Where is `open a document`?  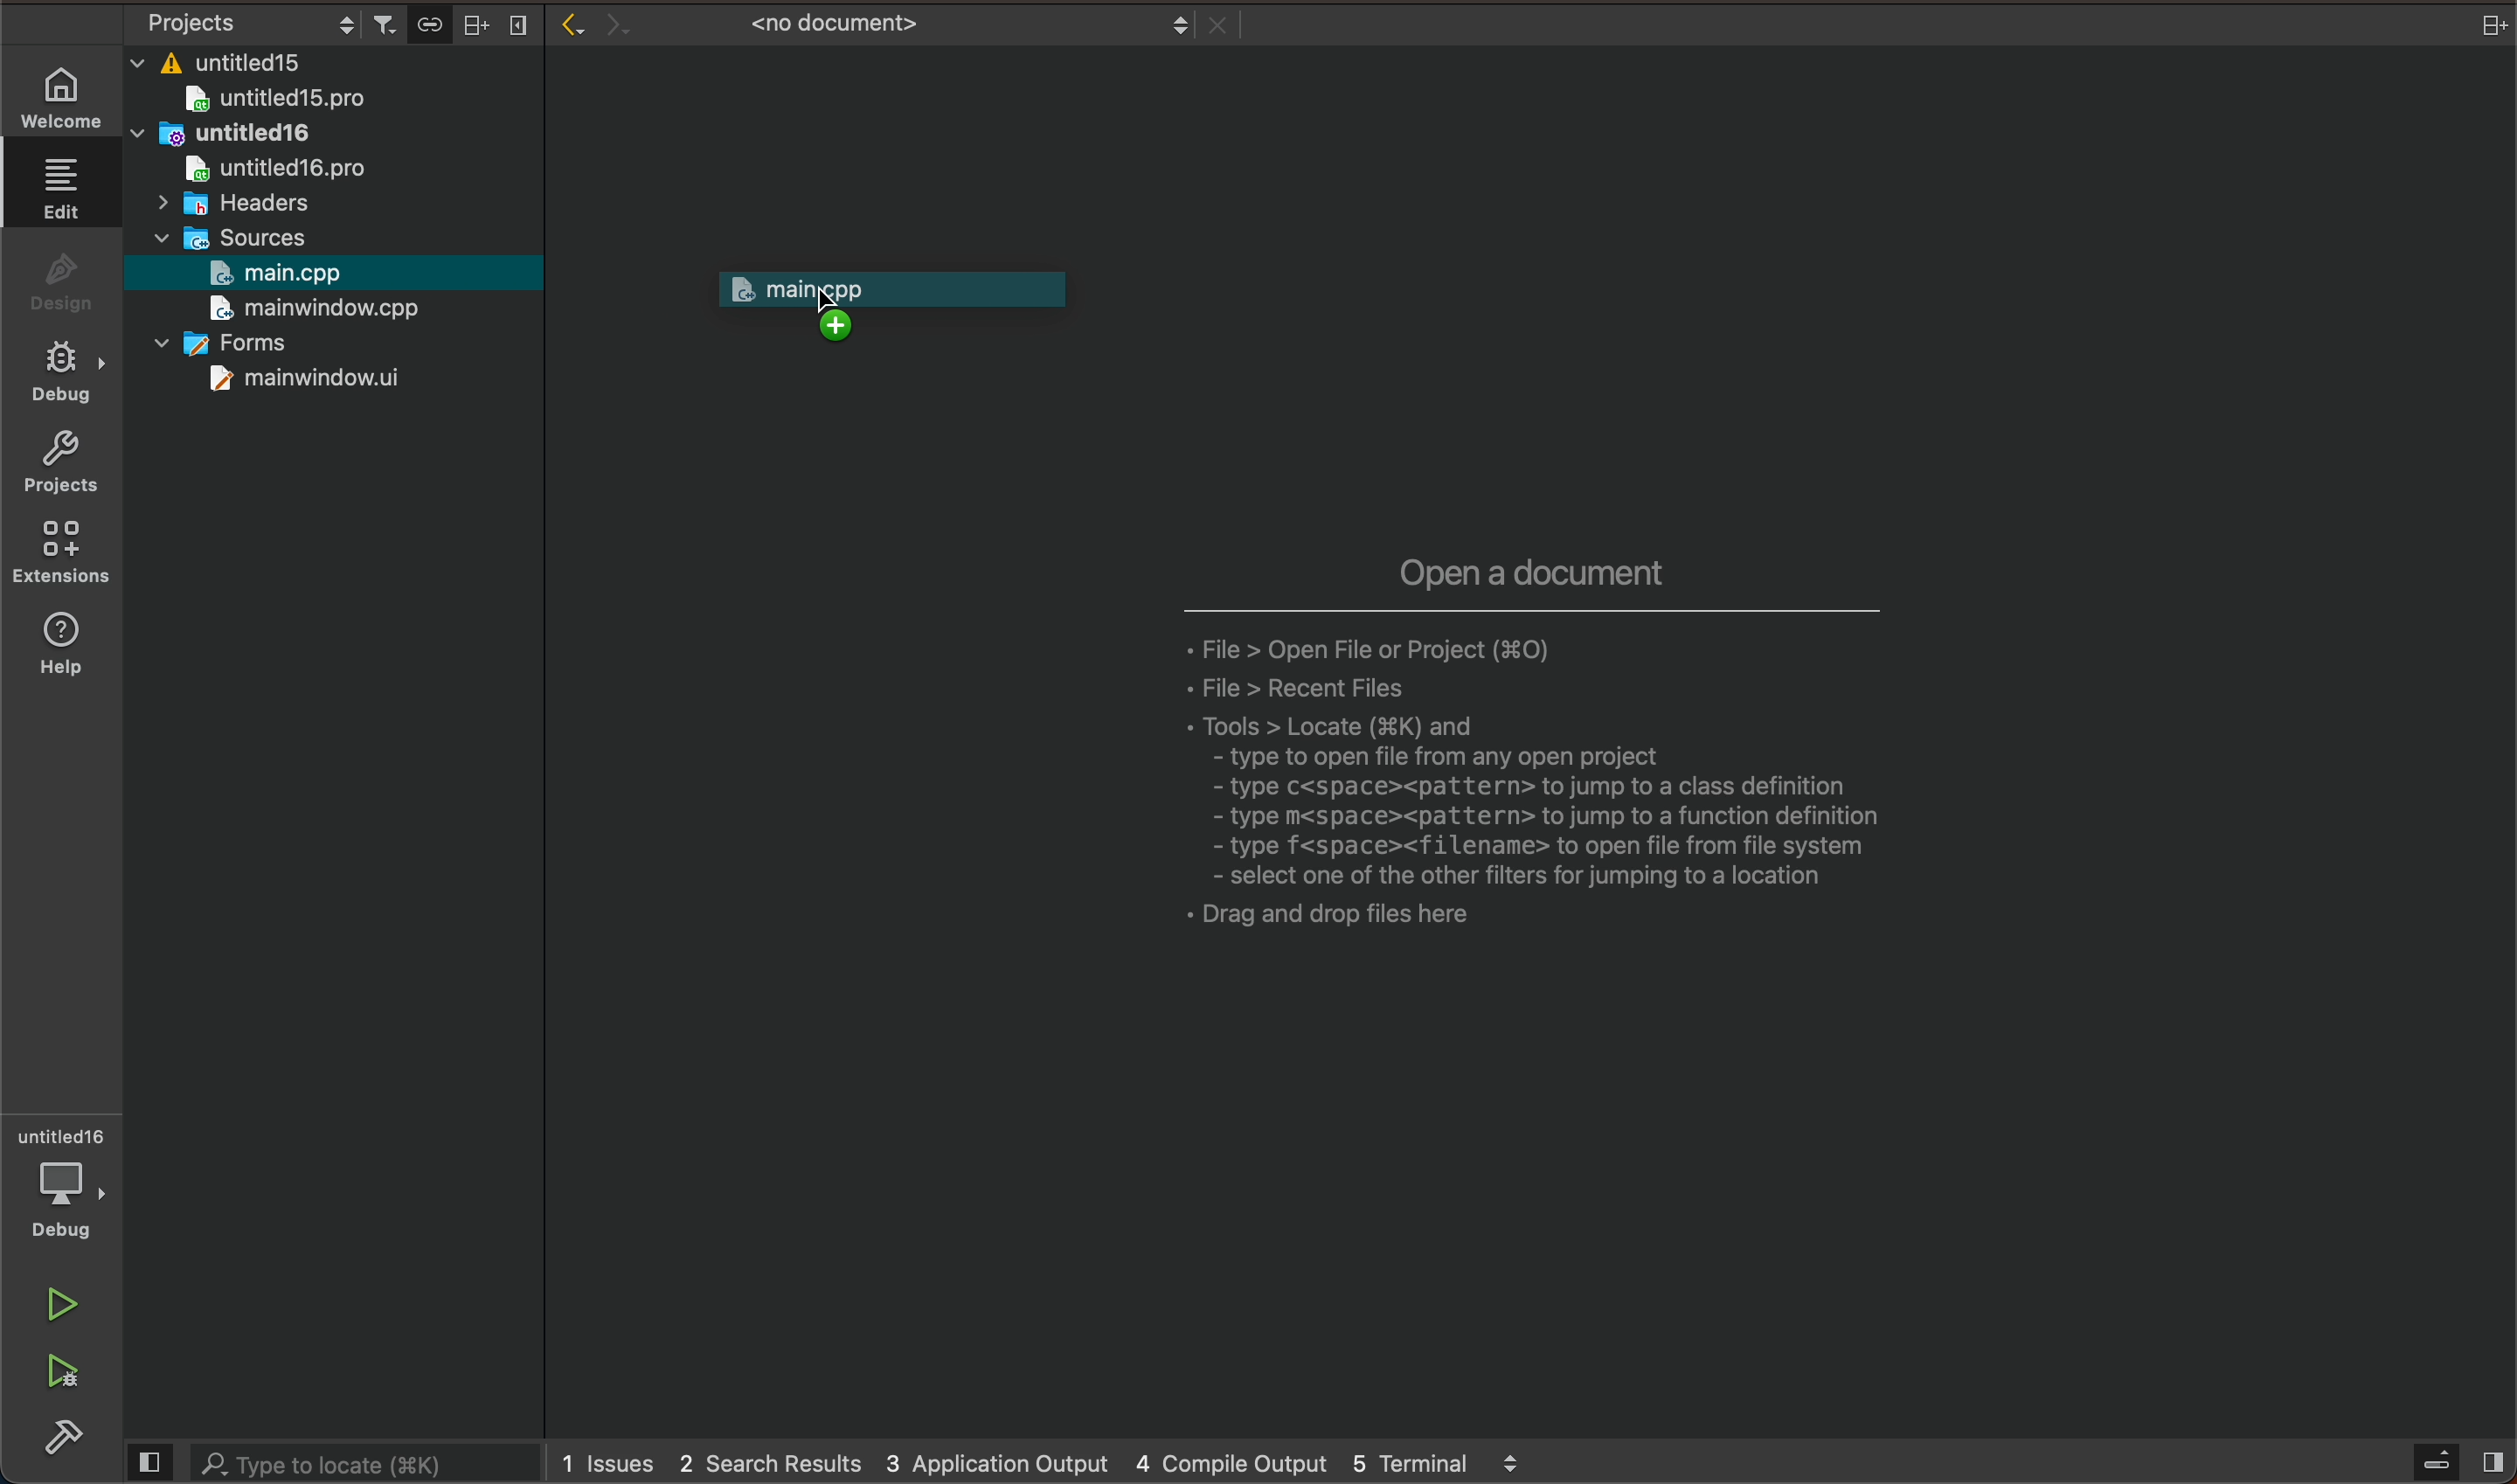
open a document is located at coordinates (1474, 751).